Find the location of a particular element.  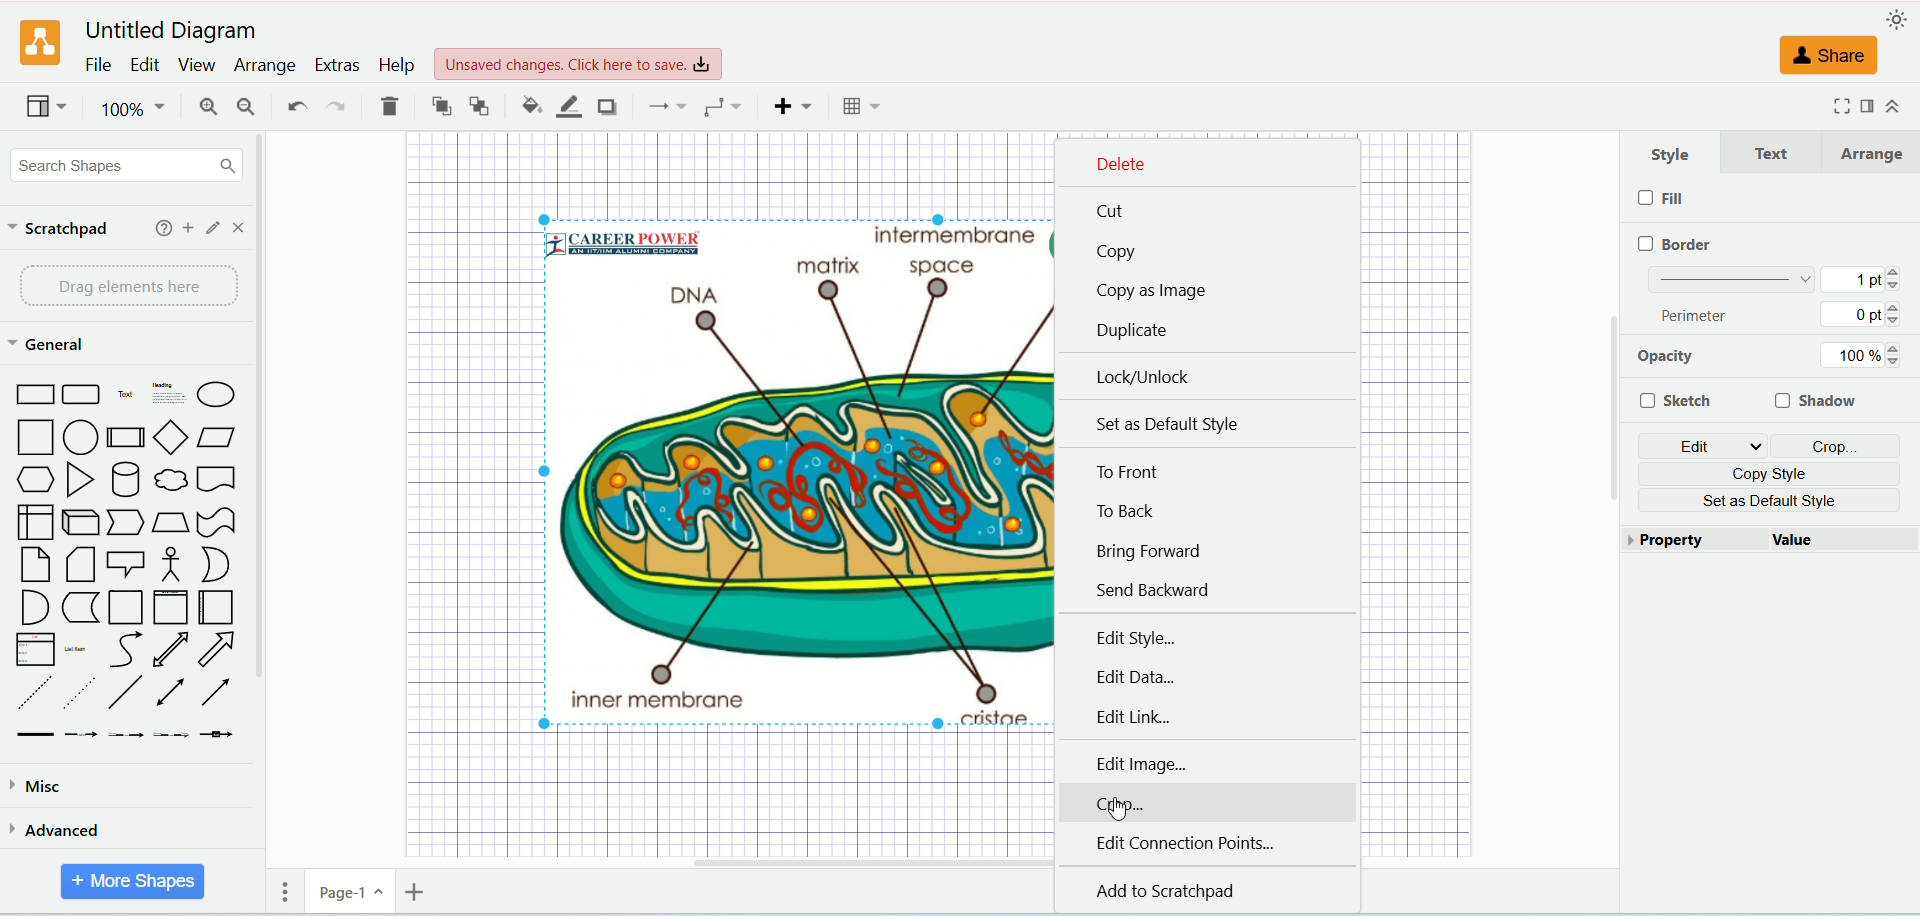

edit data is located at coordinates (1137, 680).